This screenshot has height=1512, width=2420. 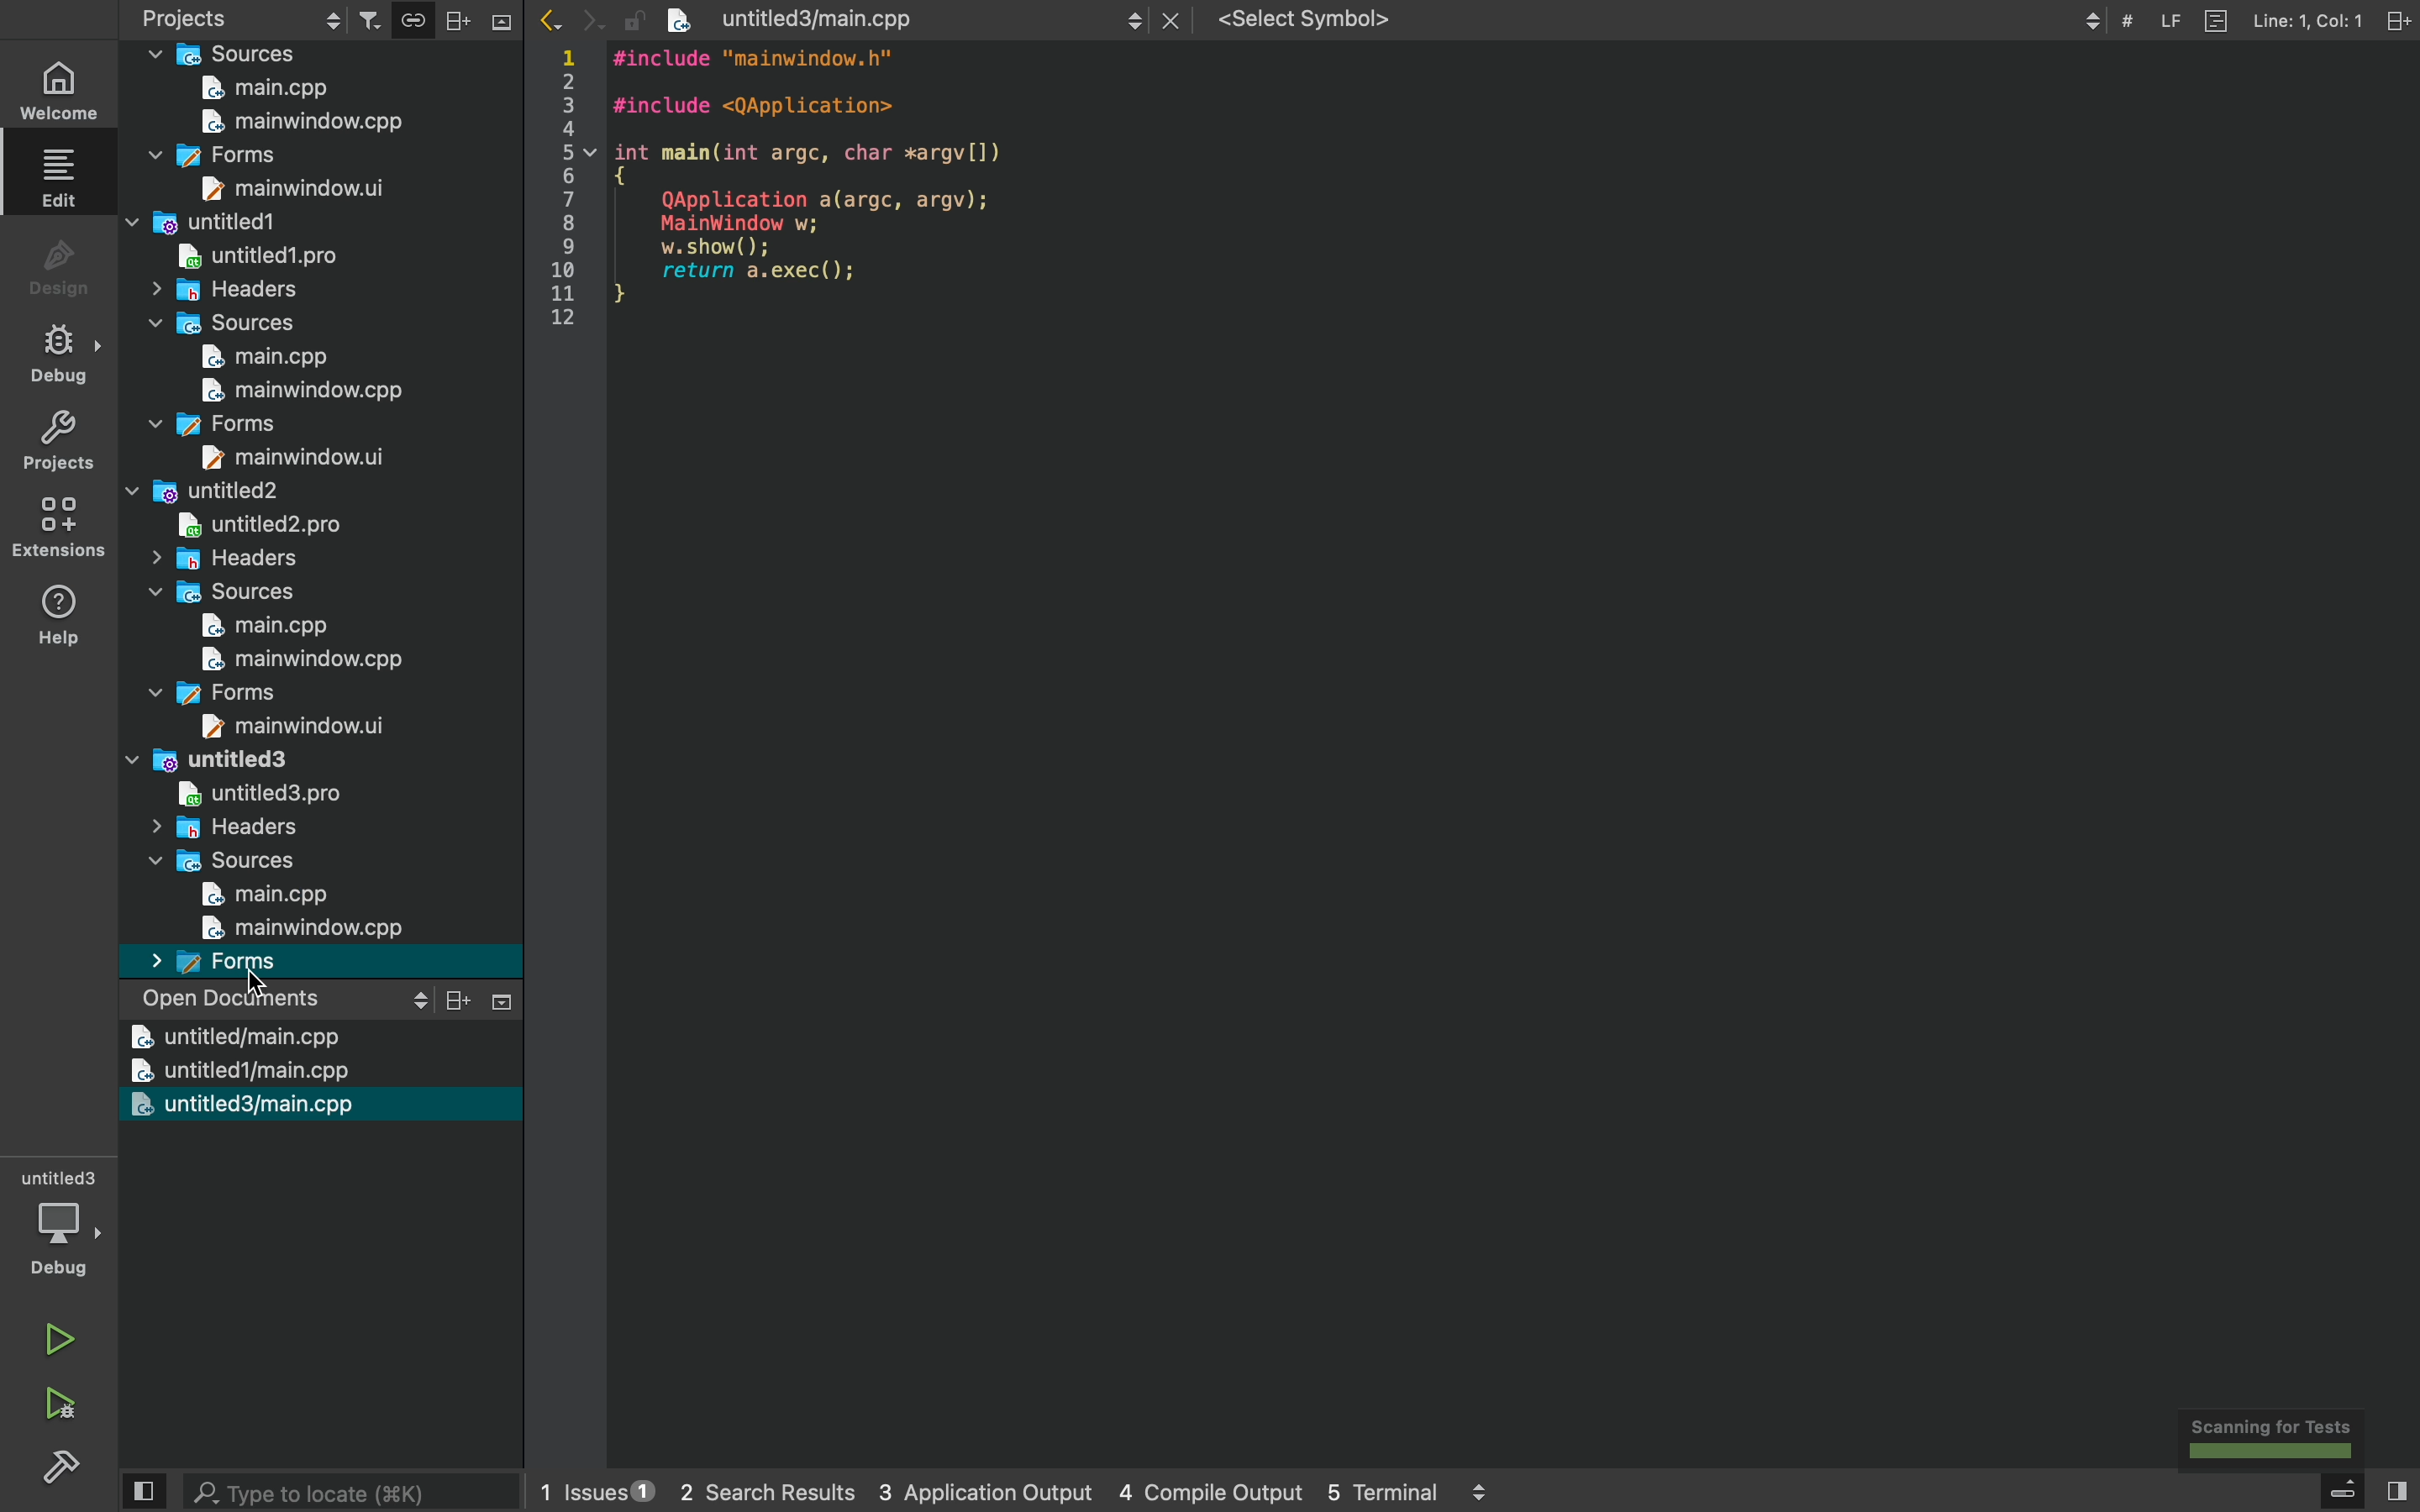 What do you see at coordinates (292, 189) in the screenshot?
I see `mainwindow` at bounding box center [292, 189].